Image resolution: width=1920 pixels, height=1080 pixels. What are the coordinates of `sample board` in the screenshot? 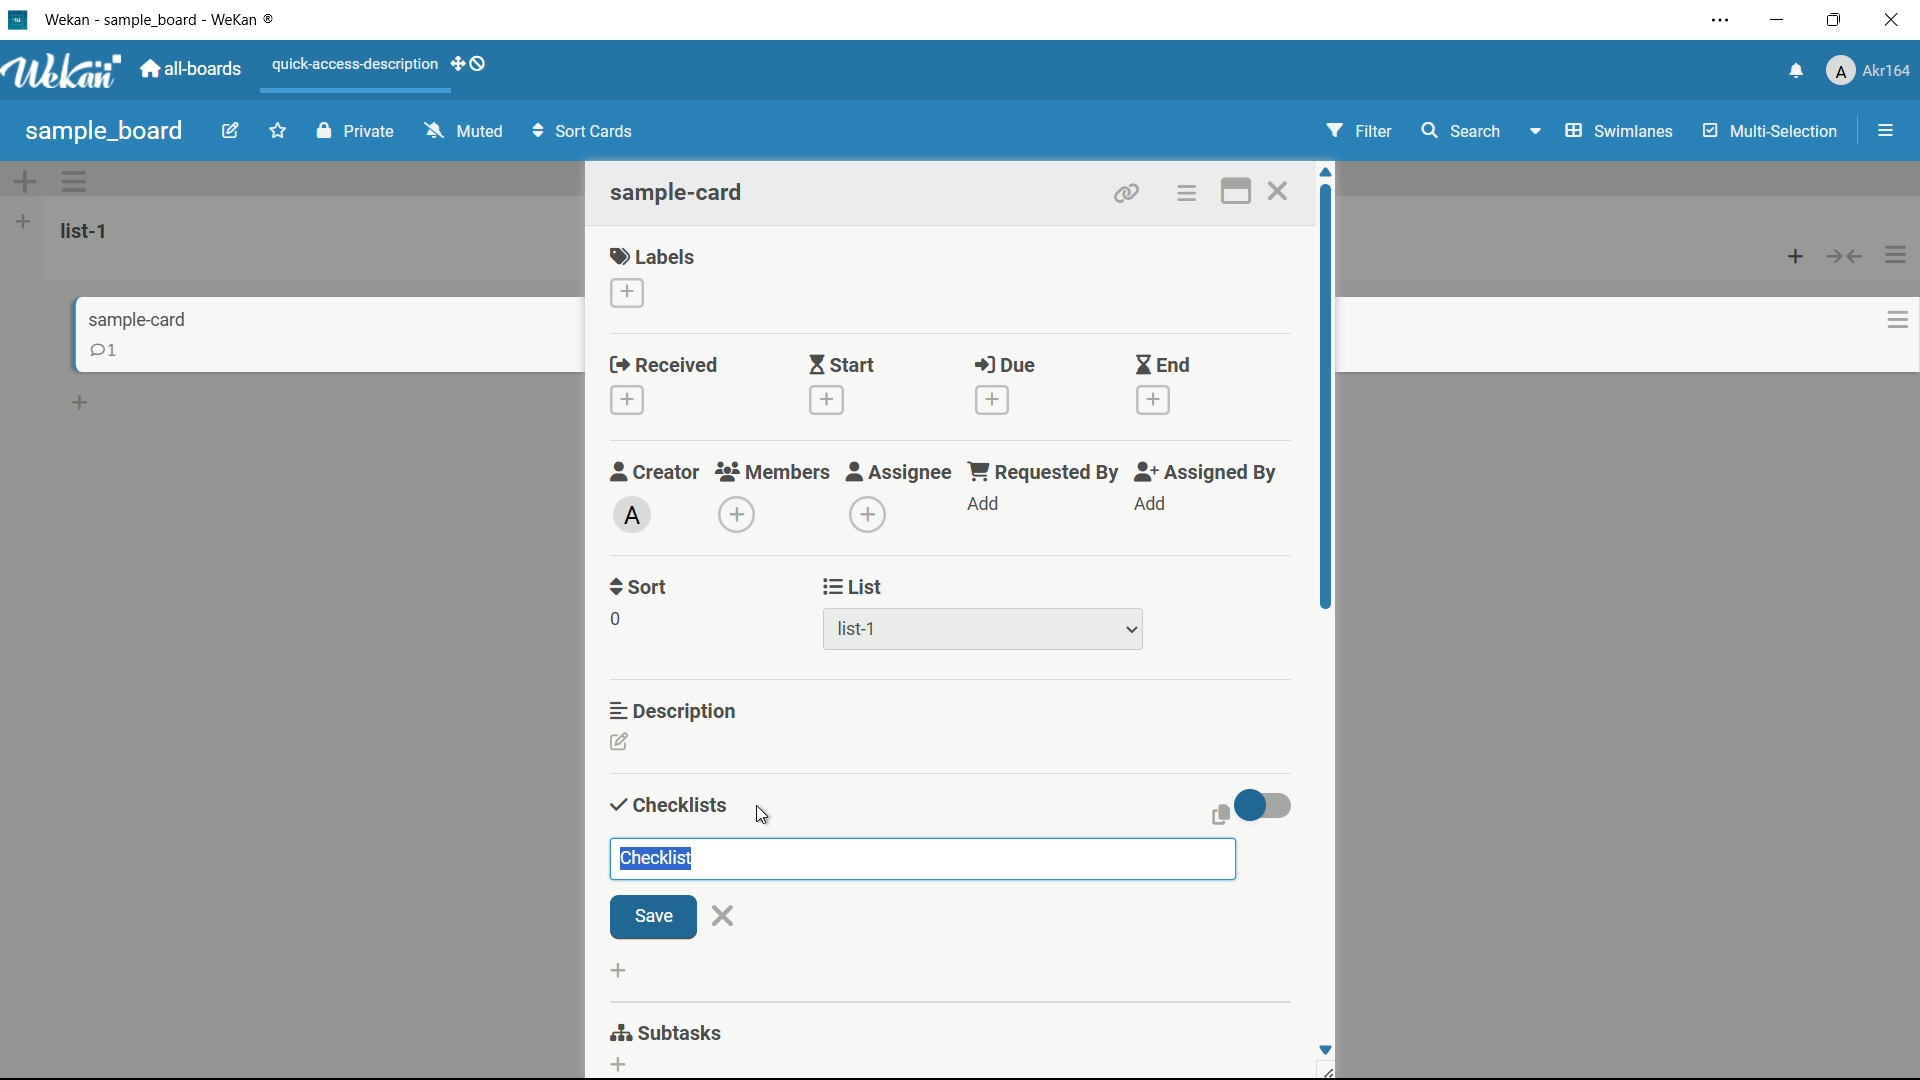 It's located at (103, 130).